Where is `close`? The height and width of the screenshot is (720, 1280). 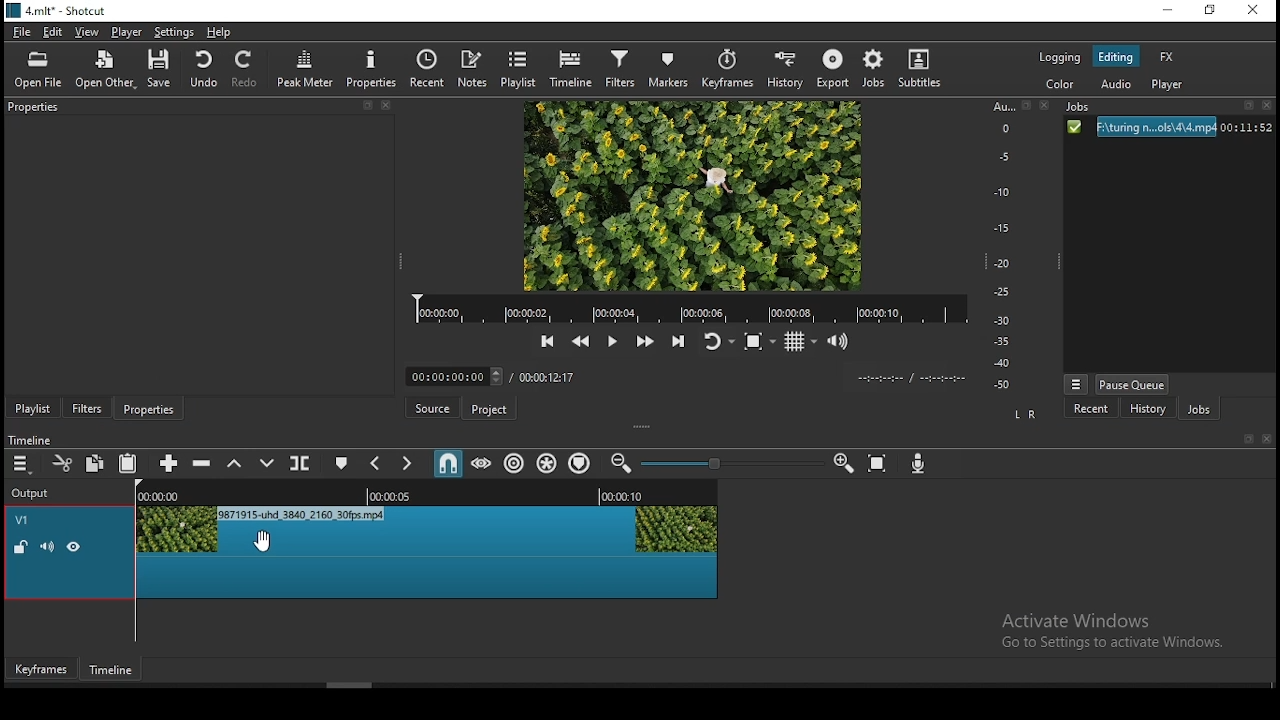
close is located at coordinates (387, 105).